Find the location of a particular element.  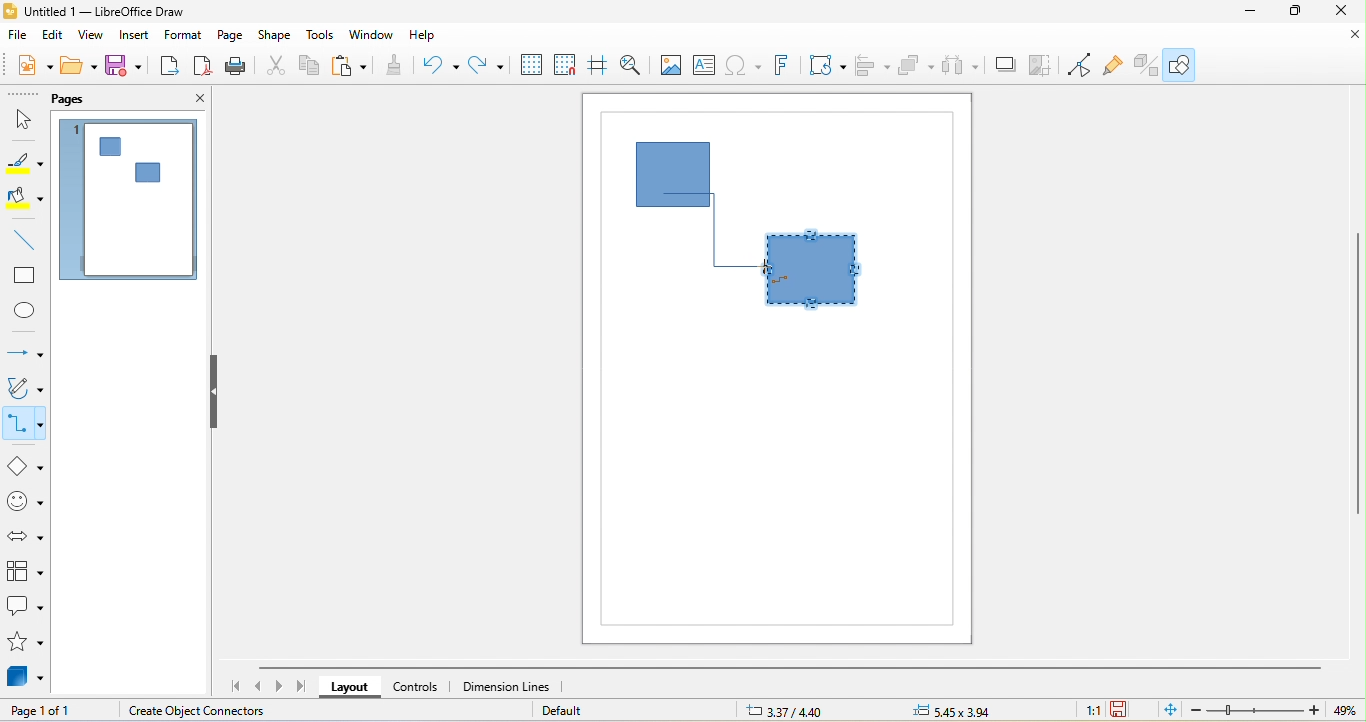

maximize is located at coordinates (1301, 11).